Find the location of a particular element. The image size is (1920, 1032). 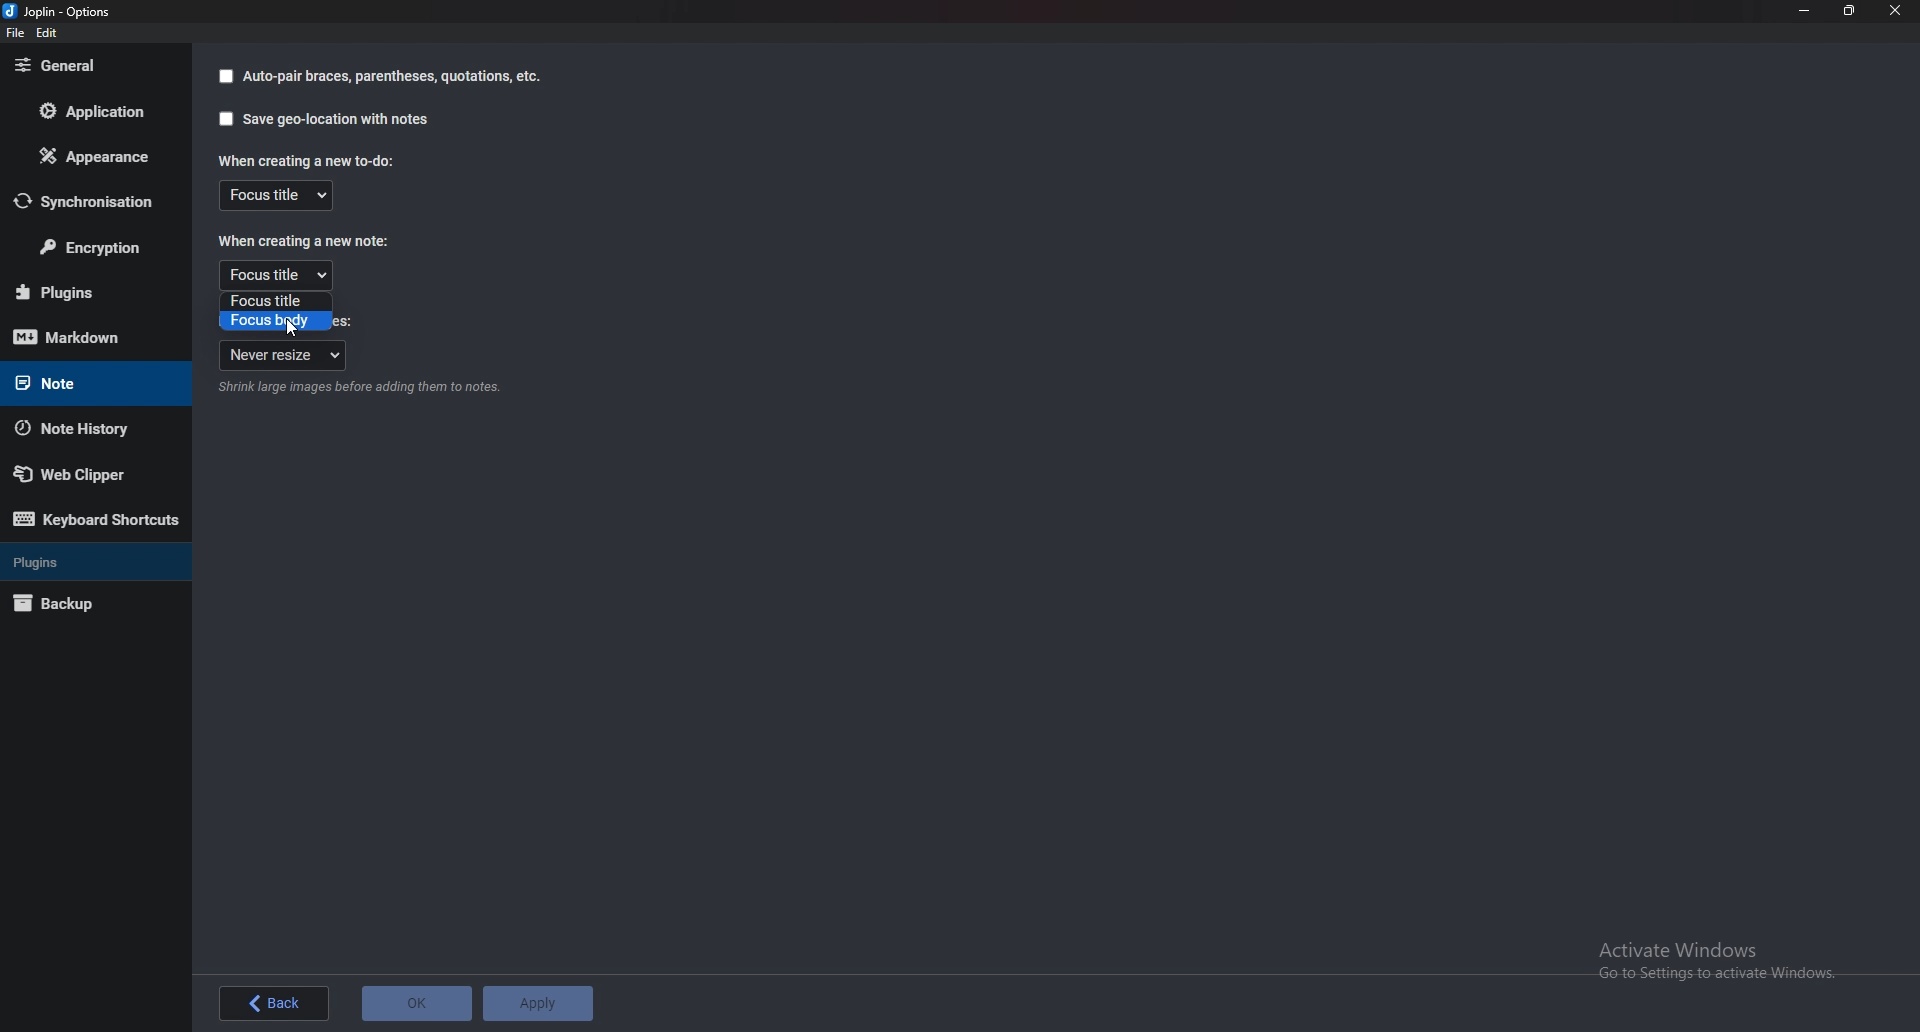

Activate Windows
Go to Settings to activate Windows. is located at coordinates (1719, 960).